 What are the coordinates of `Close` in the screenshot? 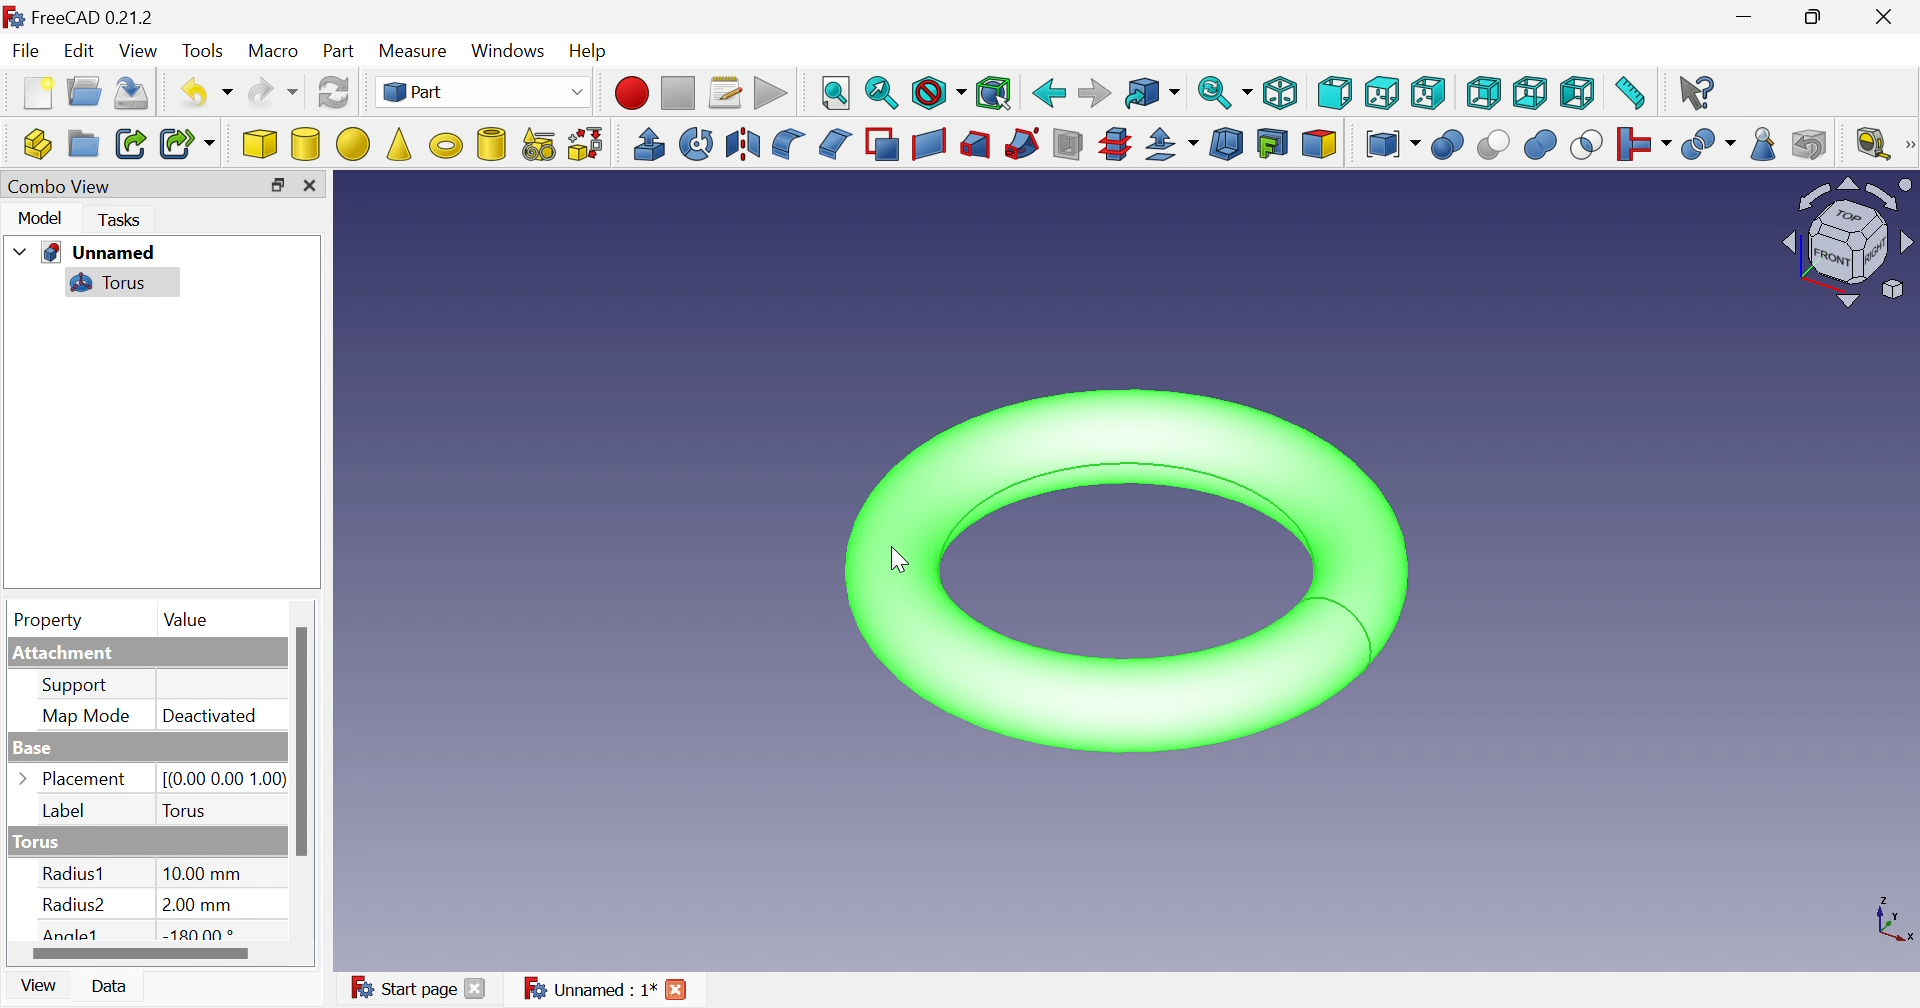 It's located at (479, 989).